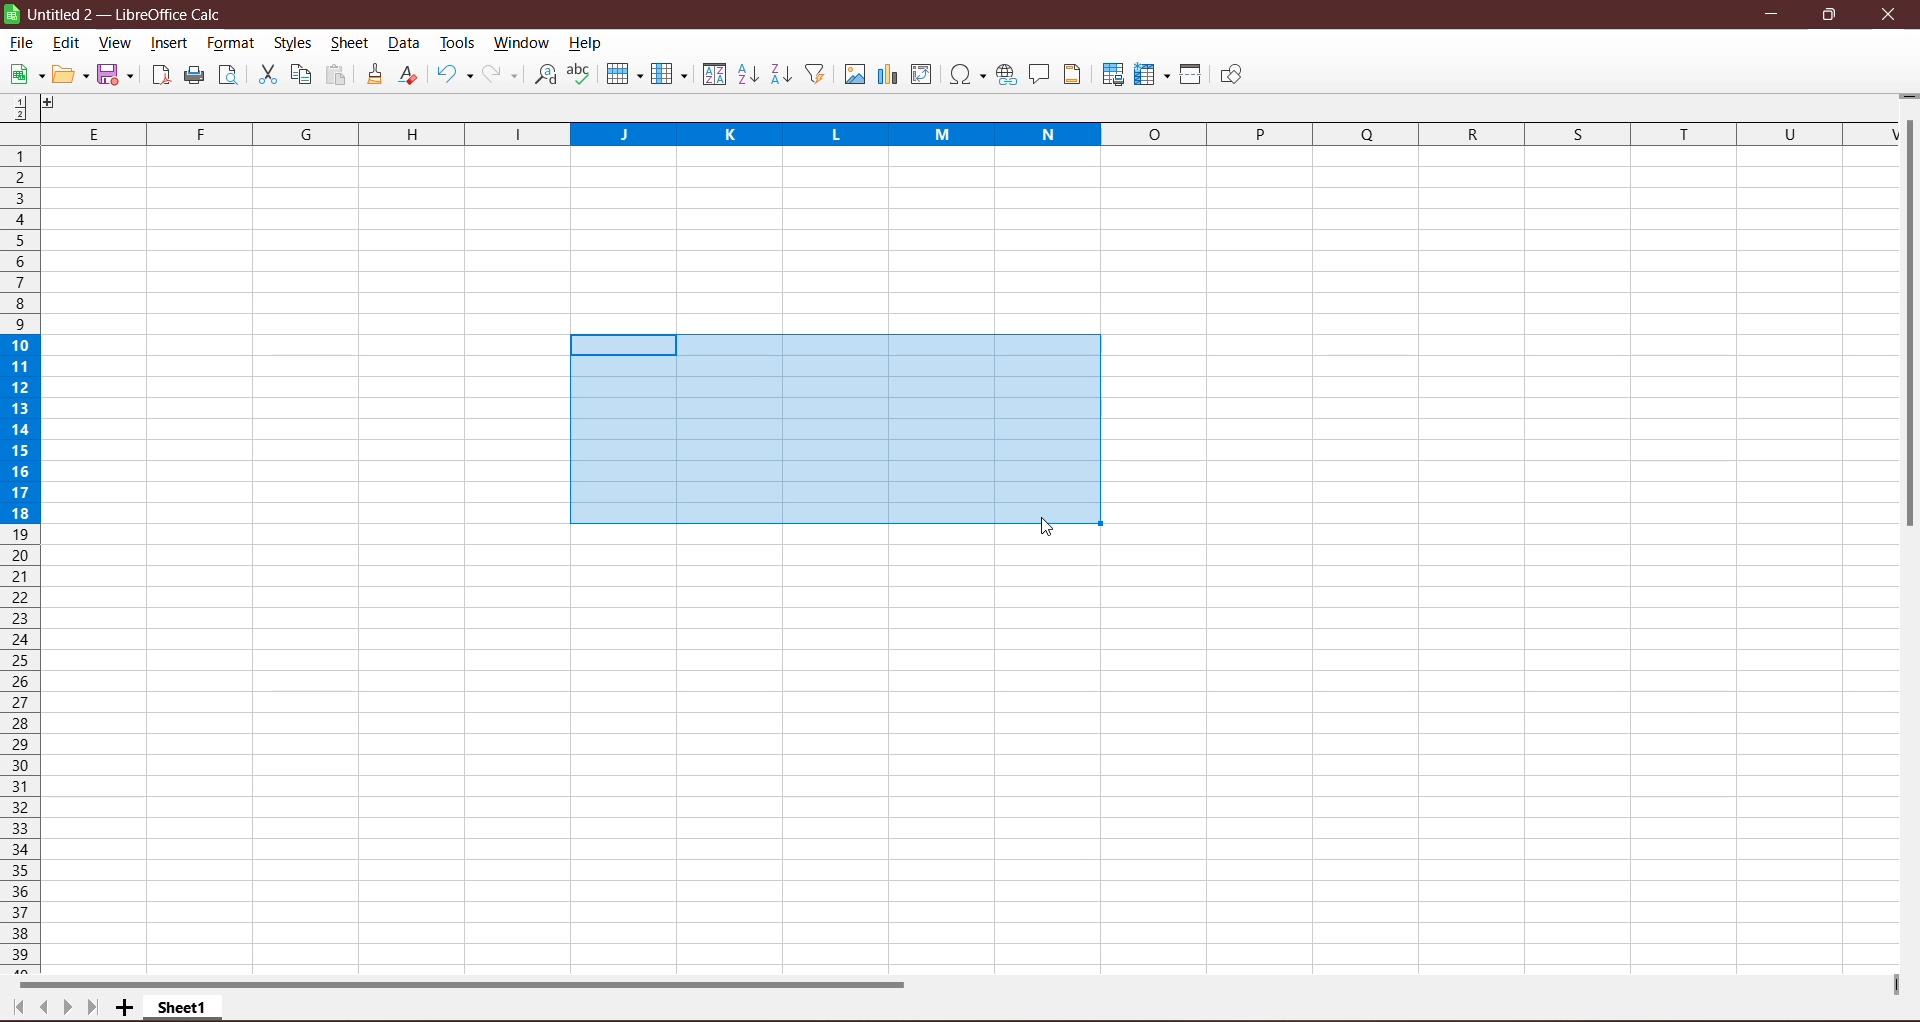 The image size is (1920, 1022). I want to click on Scroll to previous page, so click(41, 1007).